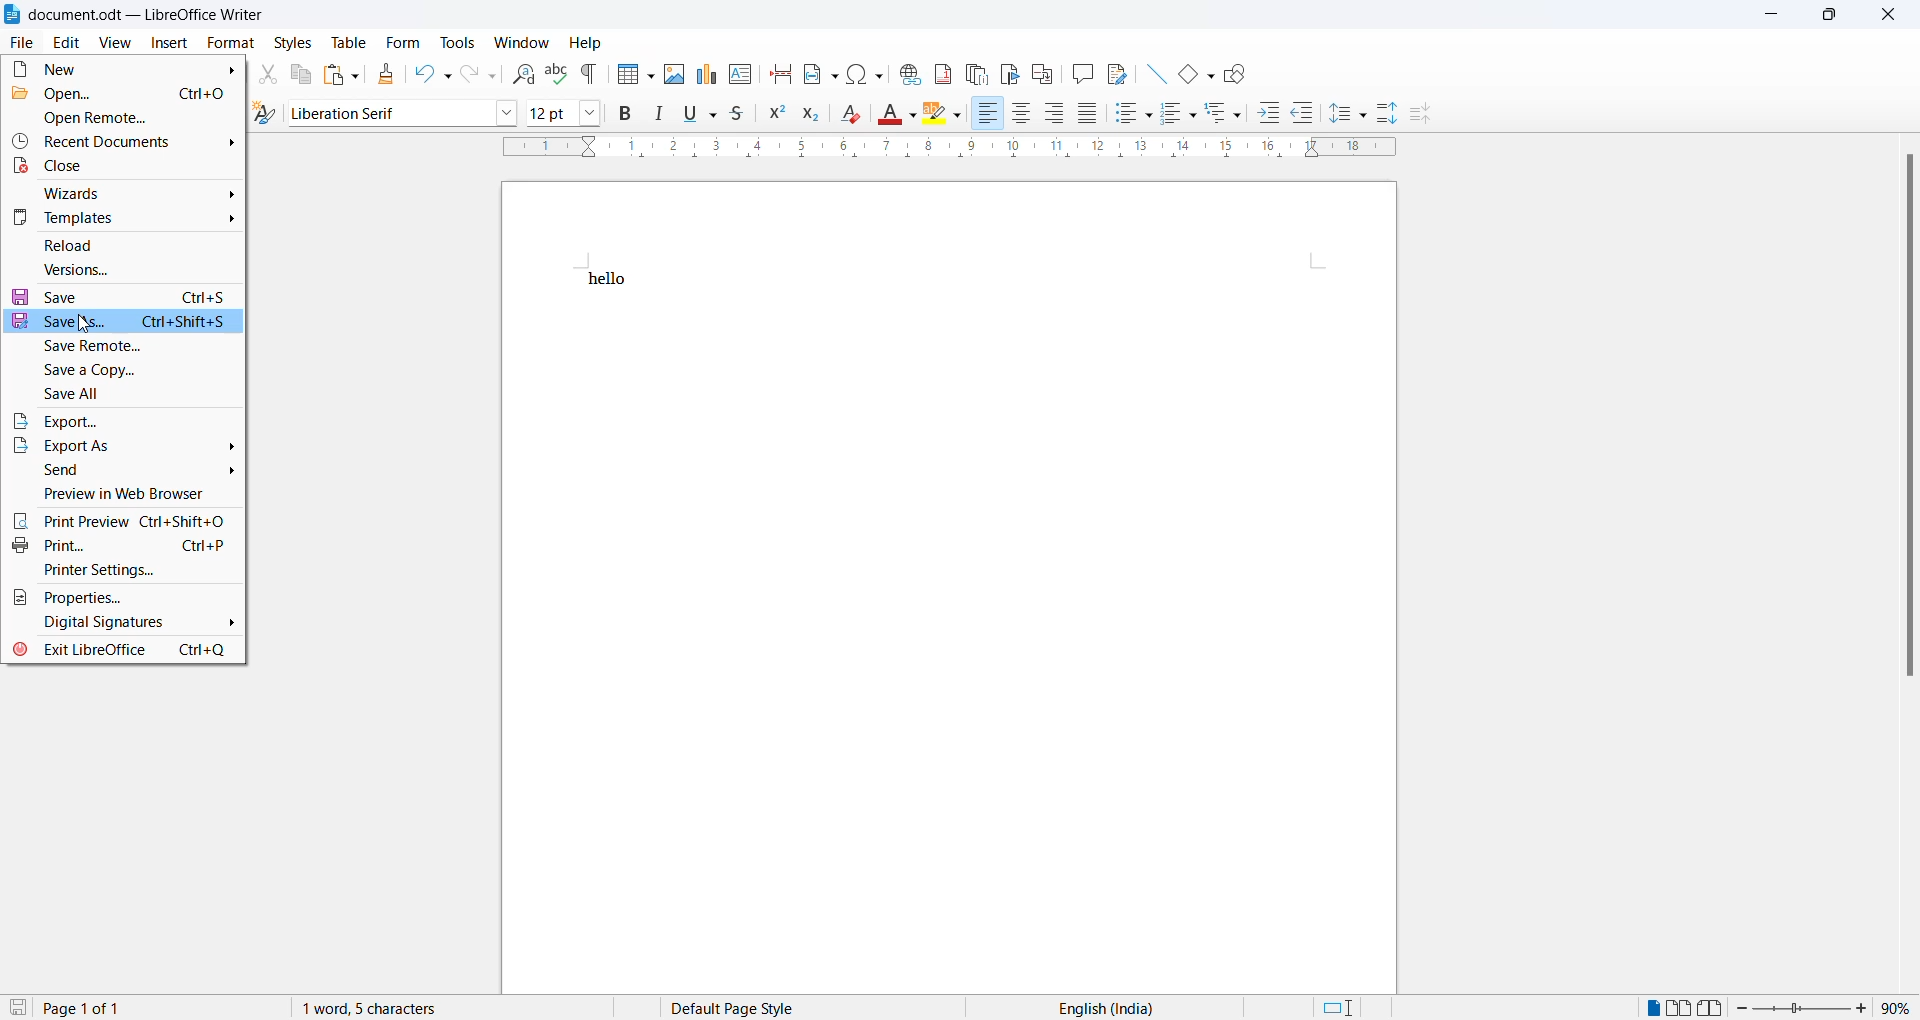 This screenshot has height=1020, width=1920. I want to click on Selected pages style, so click(749, 1008).